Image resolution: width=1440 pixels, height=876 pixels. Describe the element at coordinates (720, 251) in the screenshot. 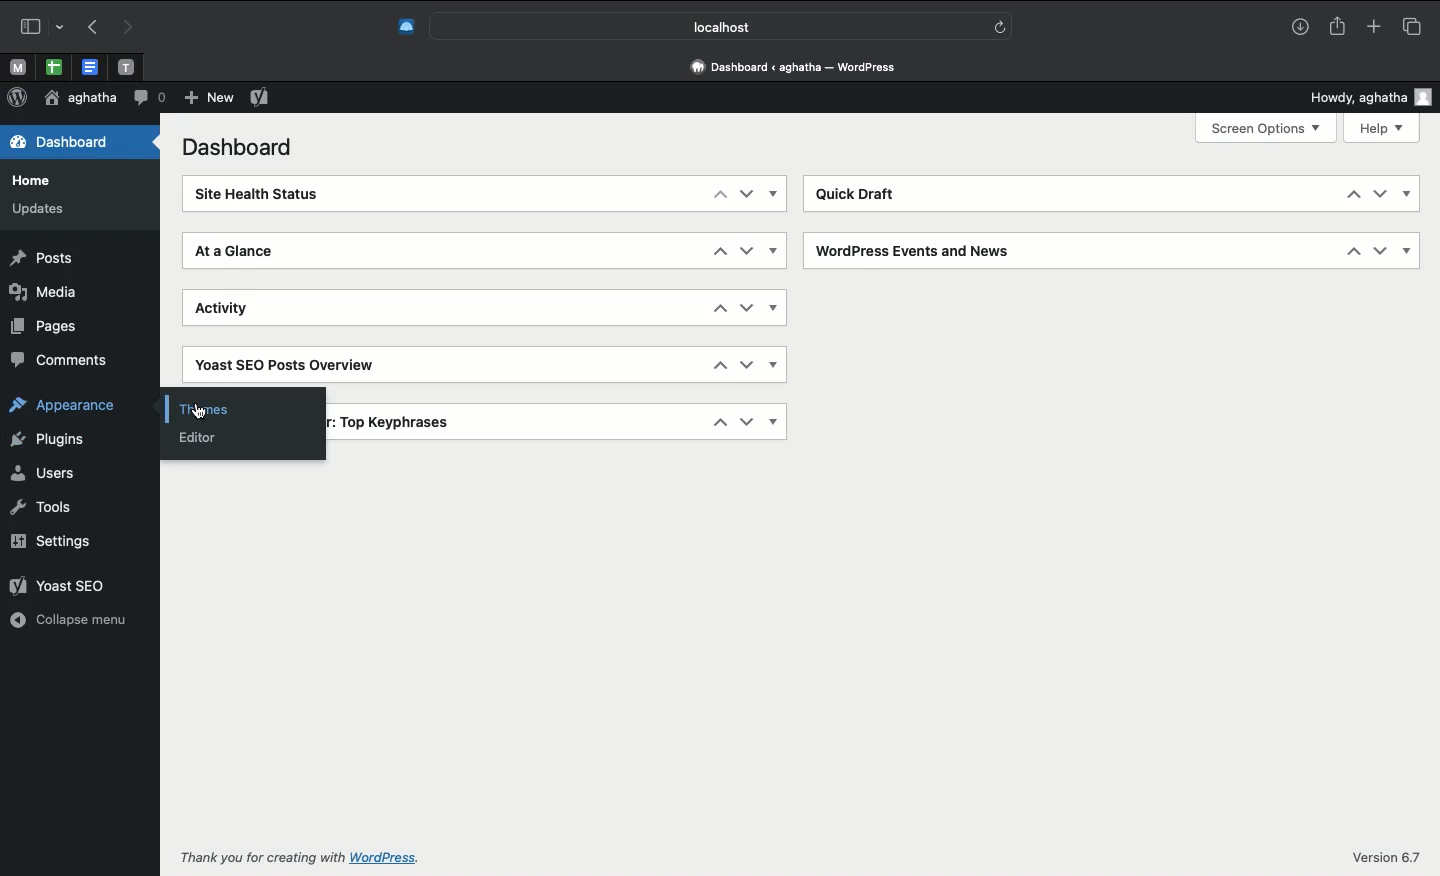

I see `Up` at that location.